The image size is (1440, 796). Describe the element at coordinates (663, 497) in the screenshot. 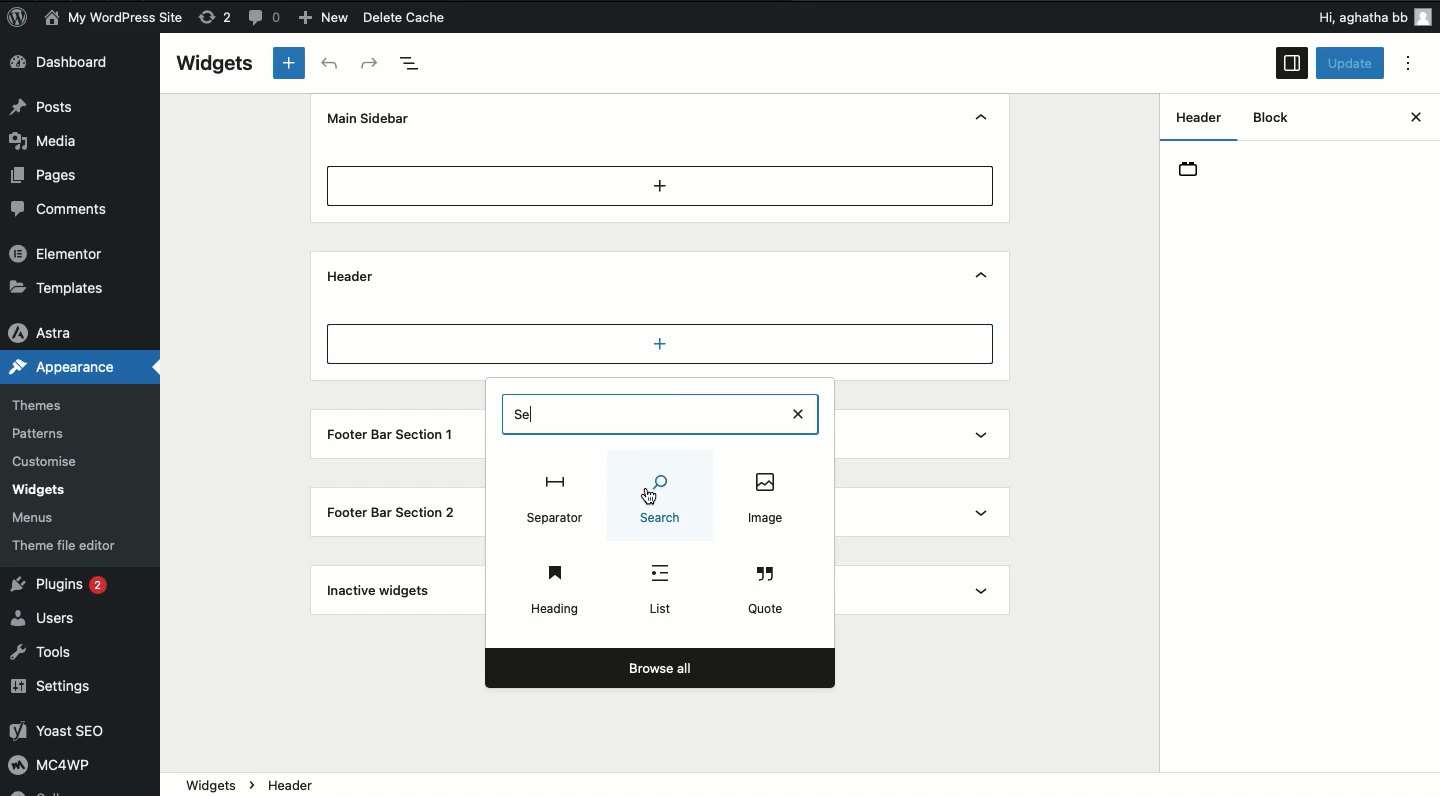

I see `Image` at that location.